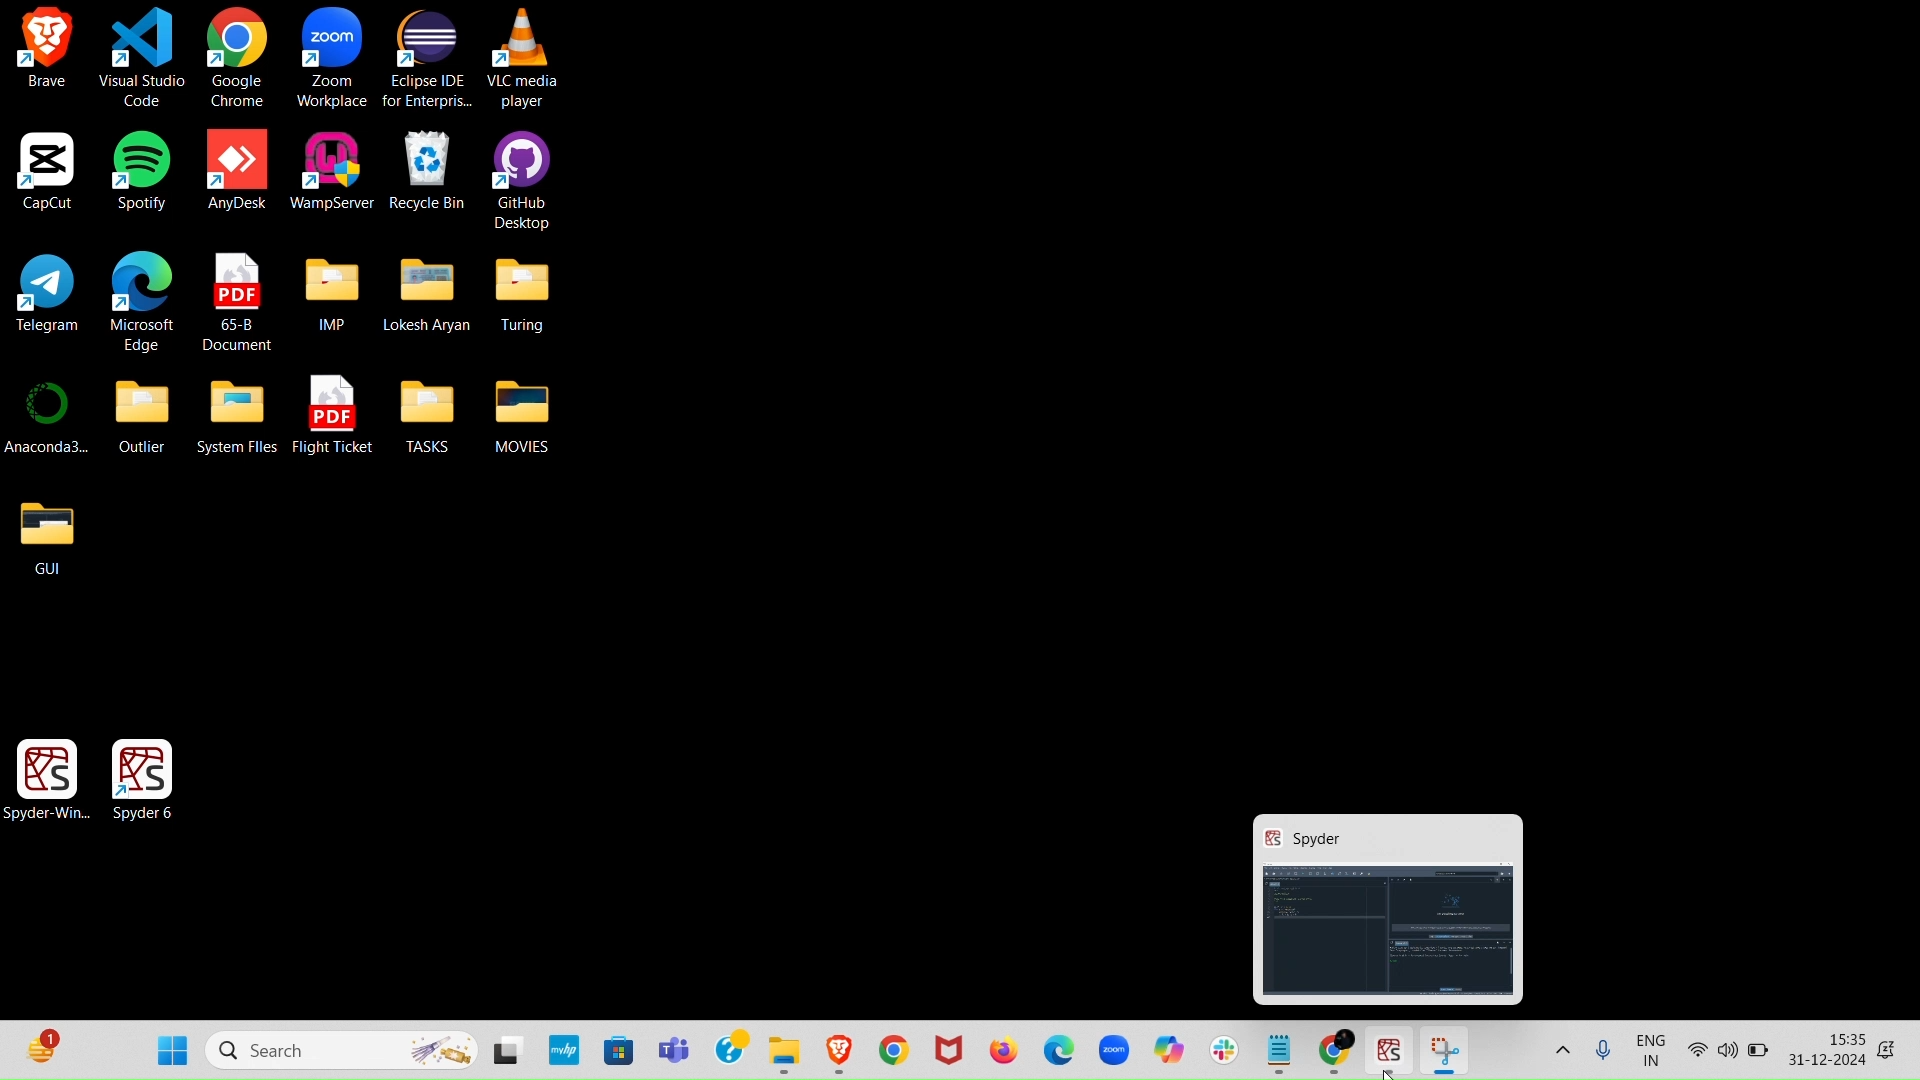 The image size is (1920, 1080). What do you see at coordinates (140, 170) in the screenshot?
I see `Spotify` at bounding box center [140, 170].